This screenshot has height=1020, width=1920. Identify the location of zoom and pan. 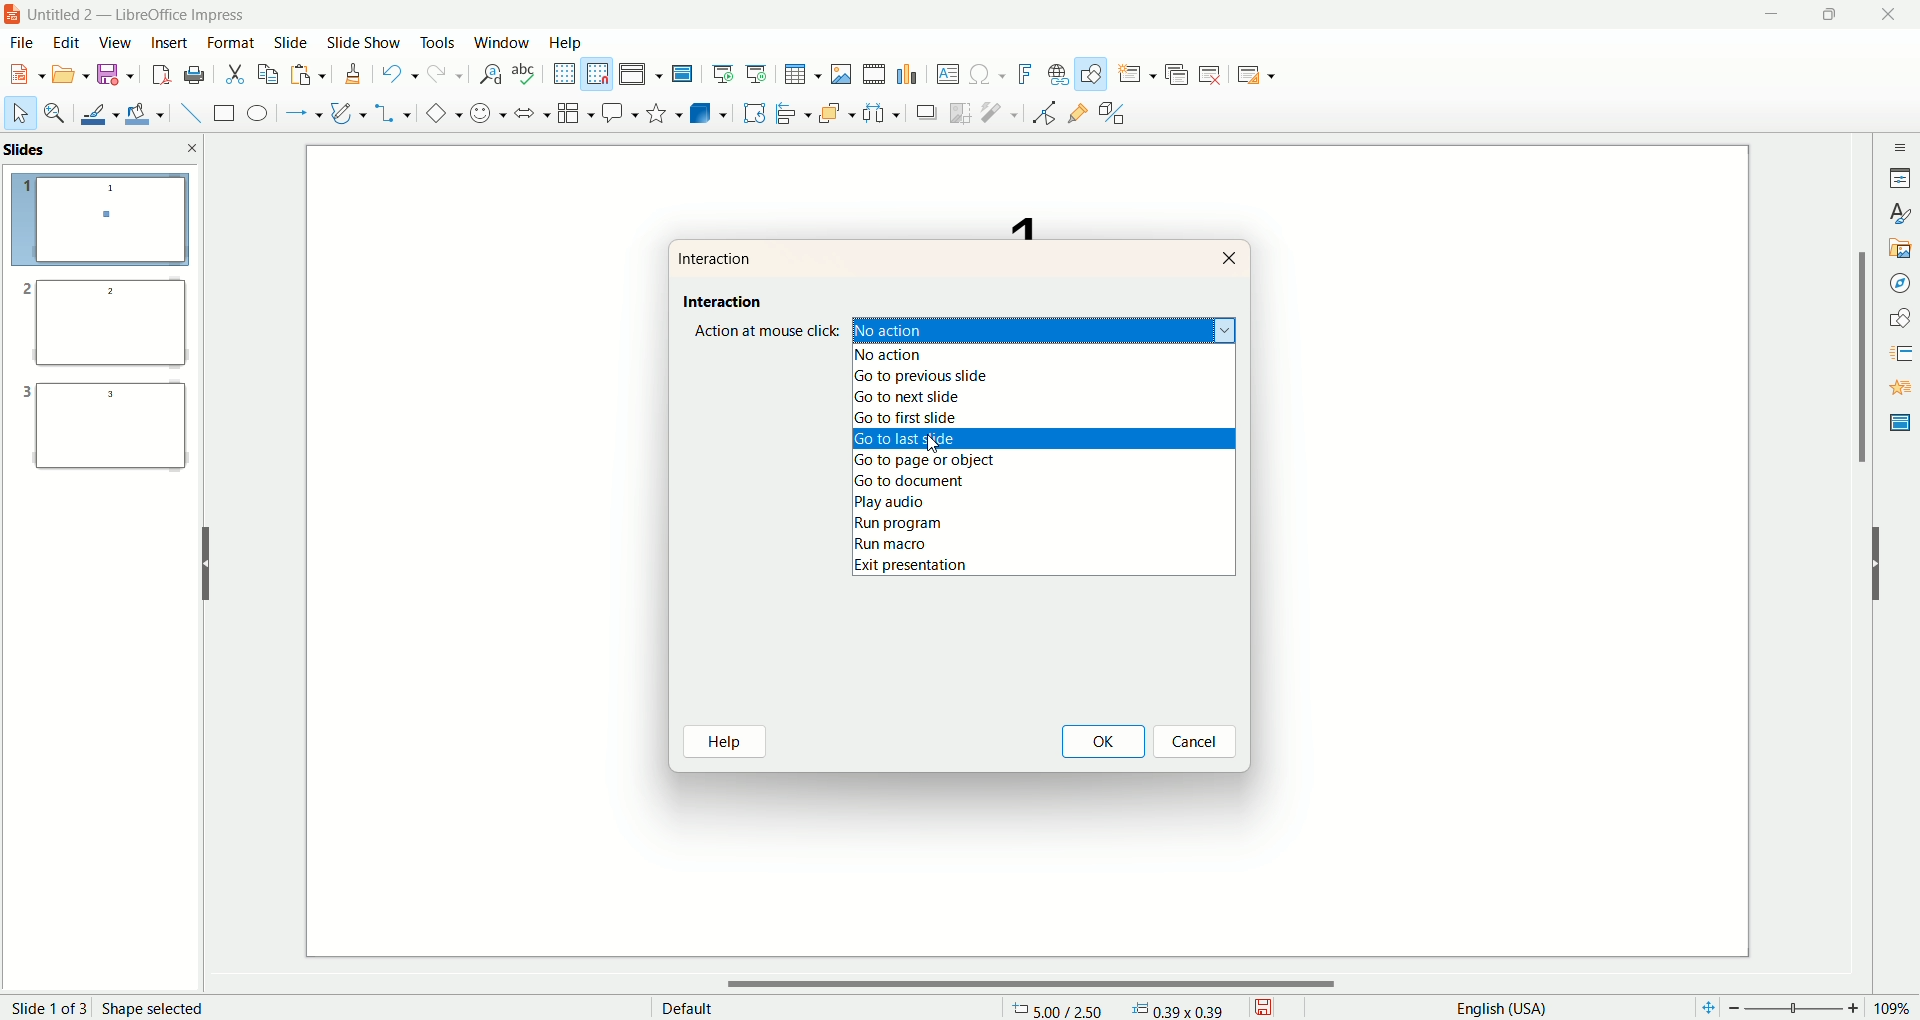
(53, 114).